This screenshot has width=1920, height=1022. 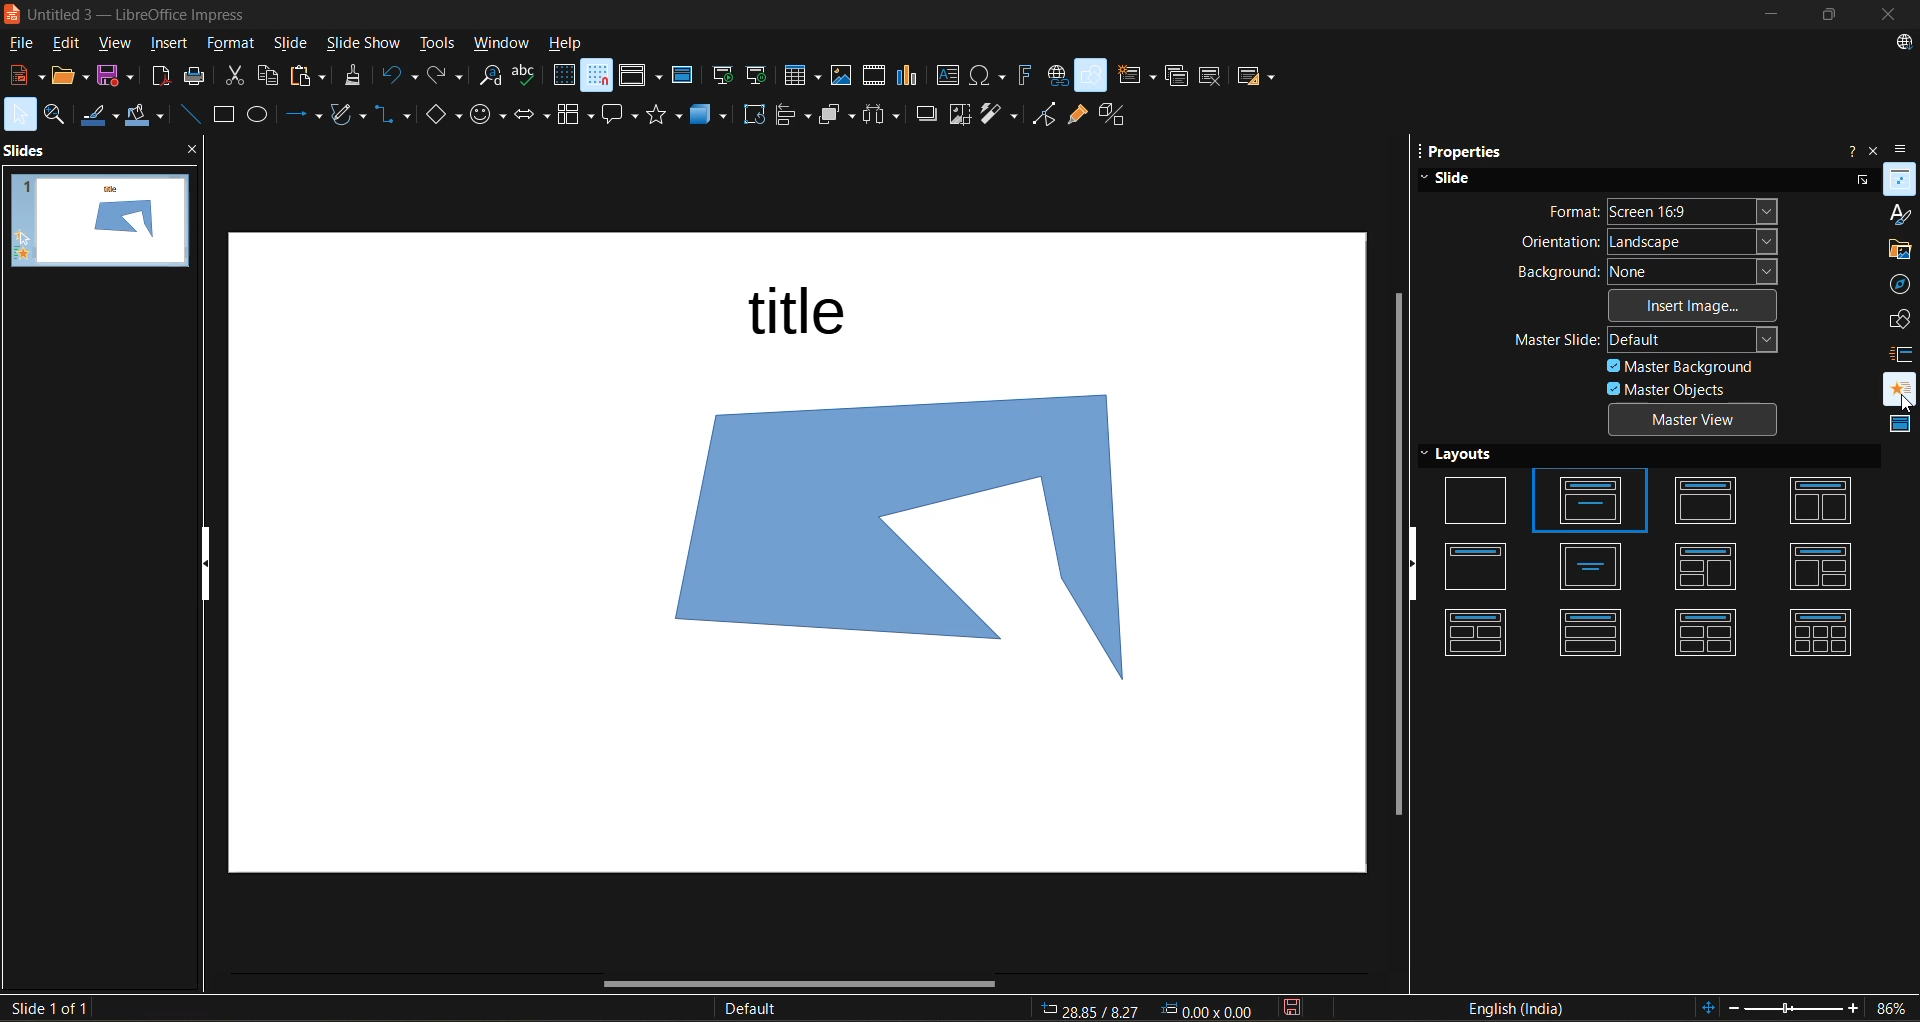 What do you see at coordinates (1906, 149) in the screenshot?
I see `sidebar settings` at bounding box center [1906, 149].